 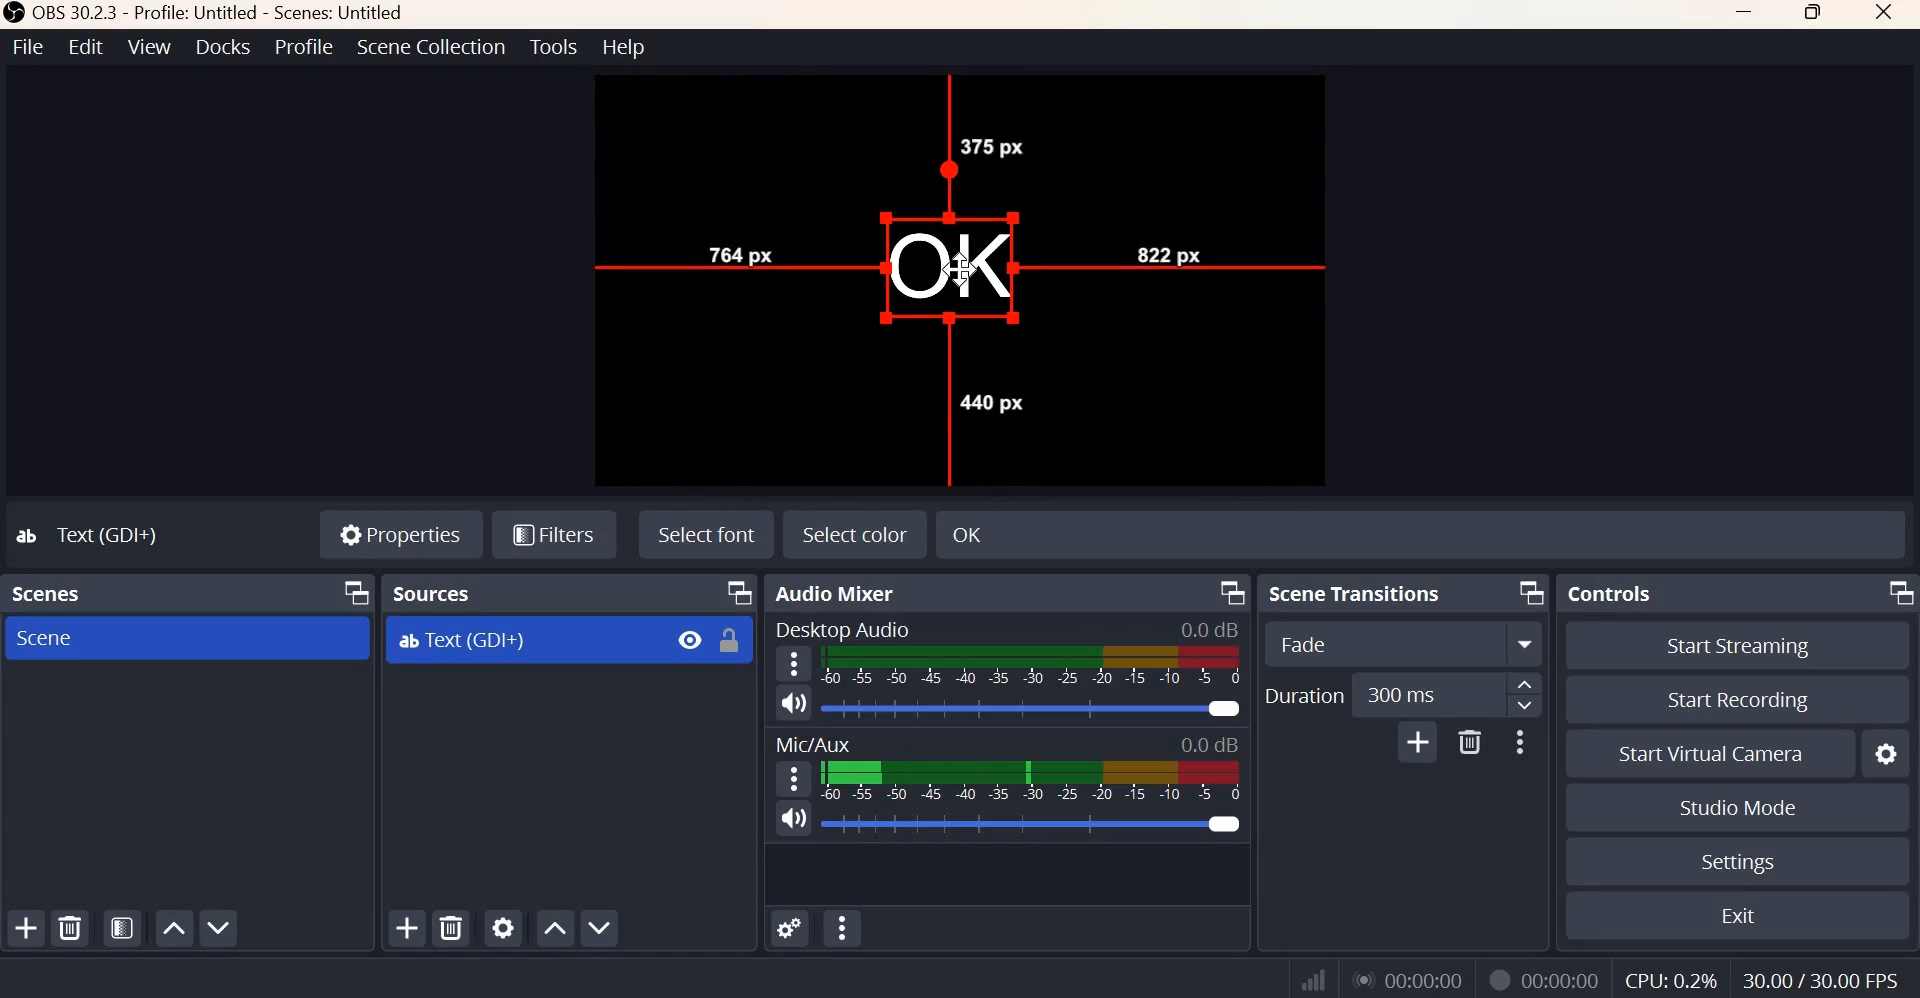 I want to click on Advanced Audio Properties, so click(x=789, y=928).